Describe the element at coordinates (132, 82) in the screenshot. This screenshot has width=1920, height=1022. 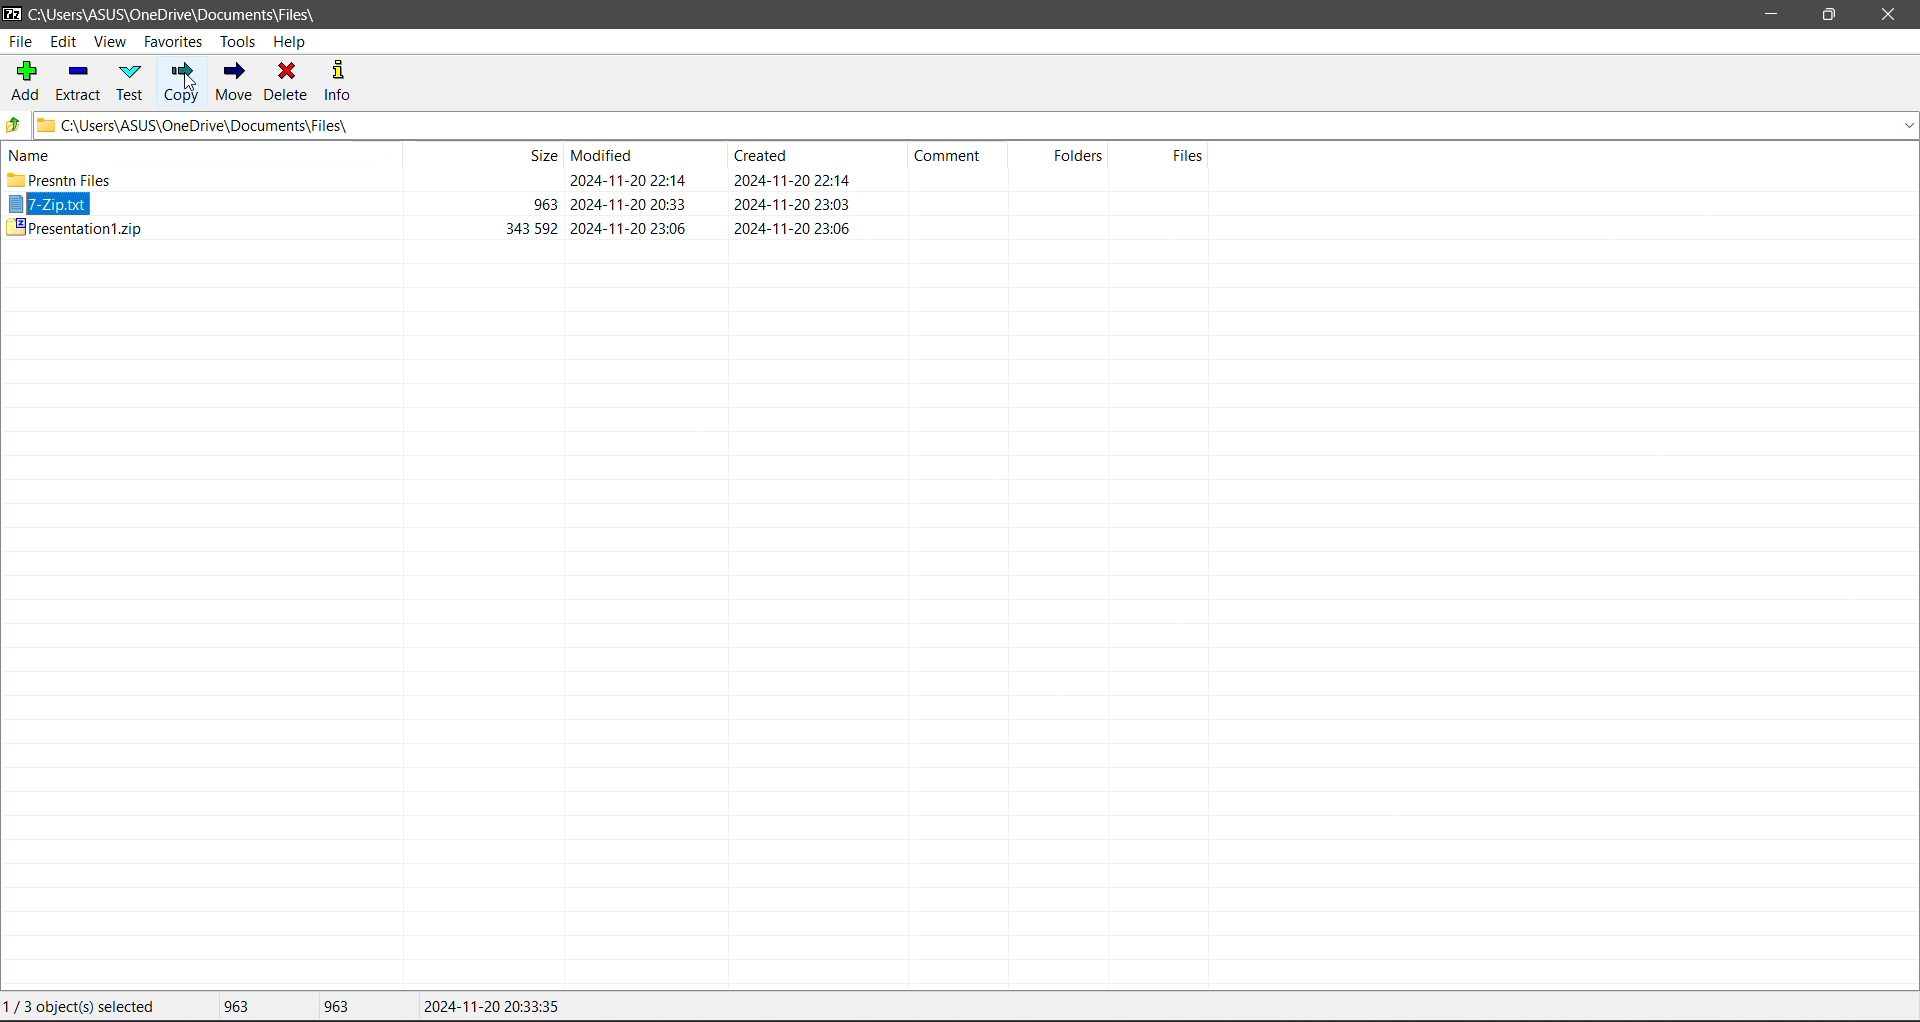
I see `Test` at that location.